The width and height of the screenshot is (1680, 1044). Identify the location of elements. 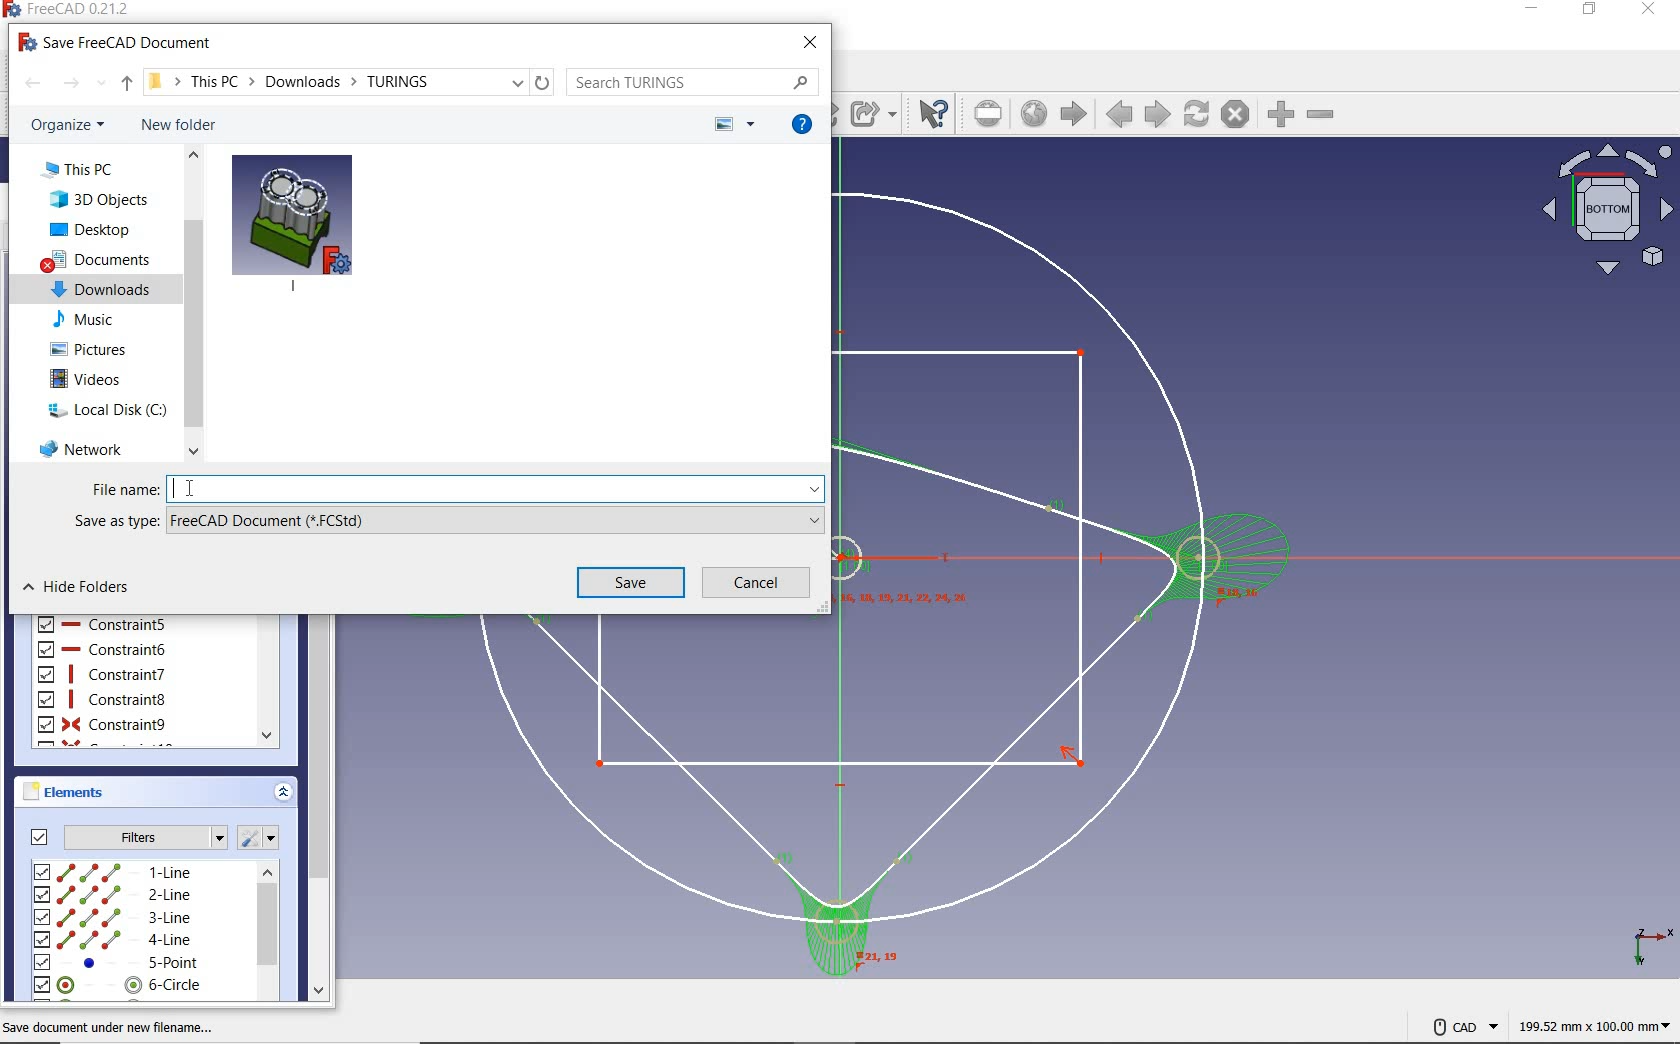
(92, 792).